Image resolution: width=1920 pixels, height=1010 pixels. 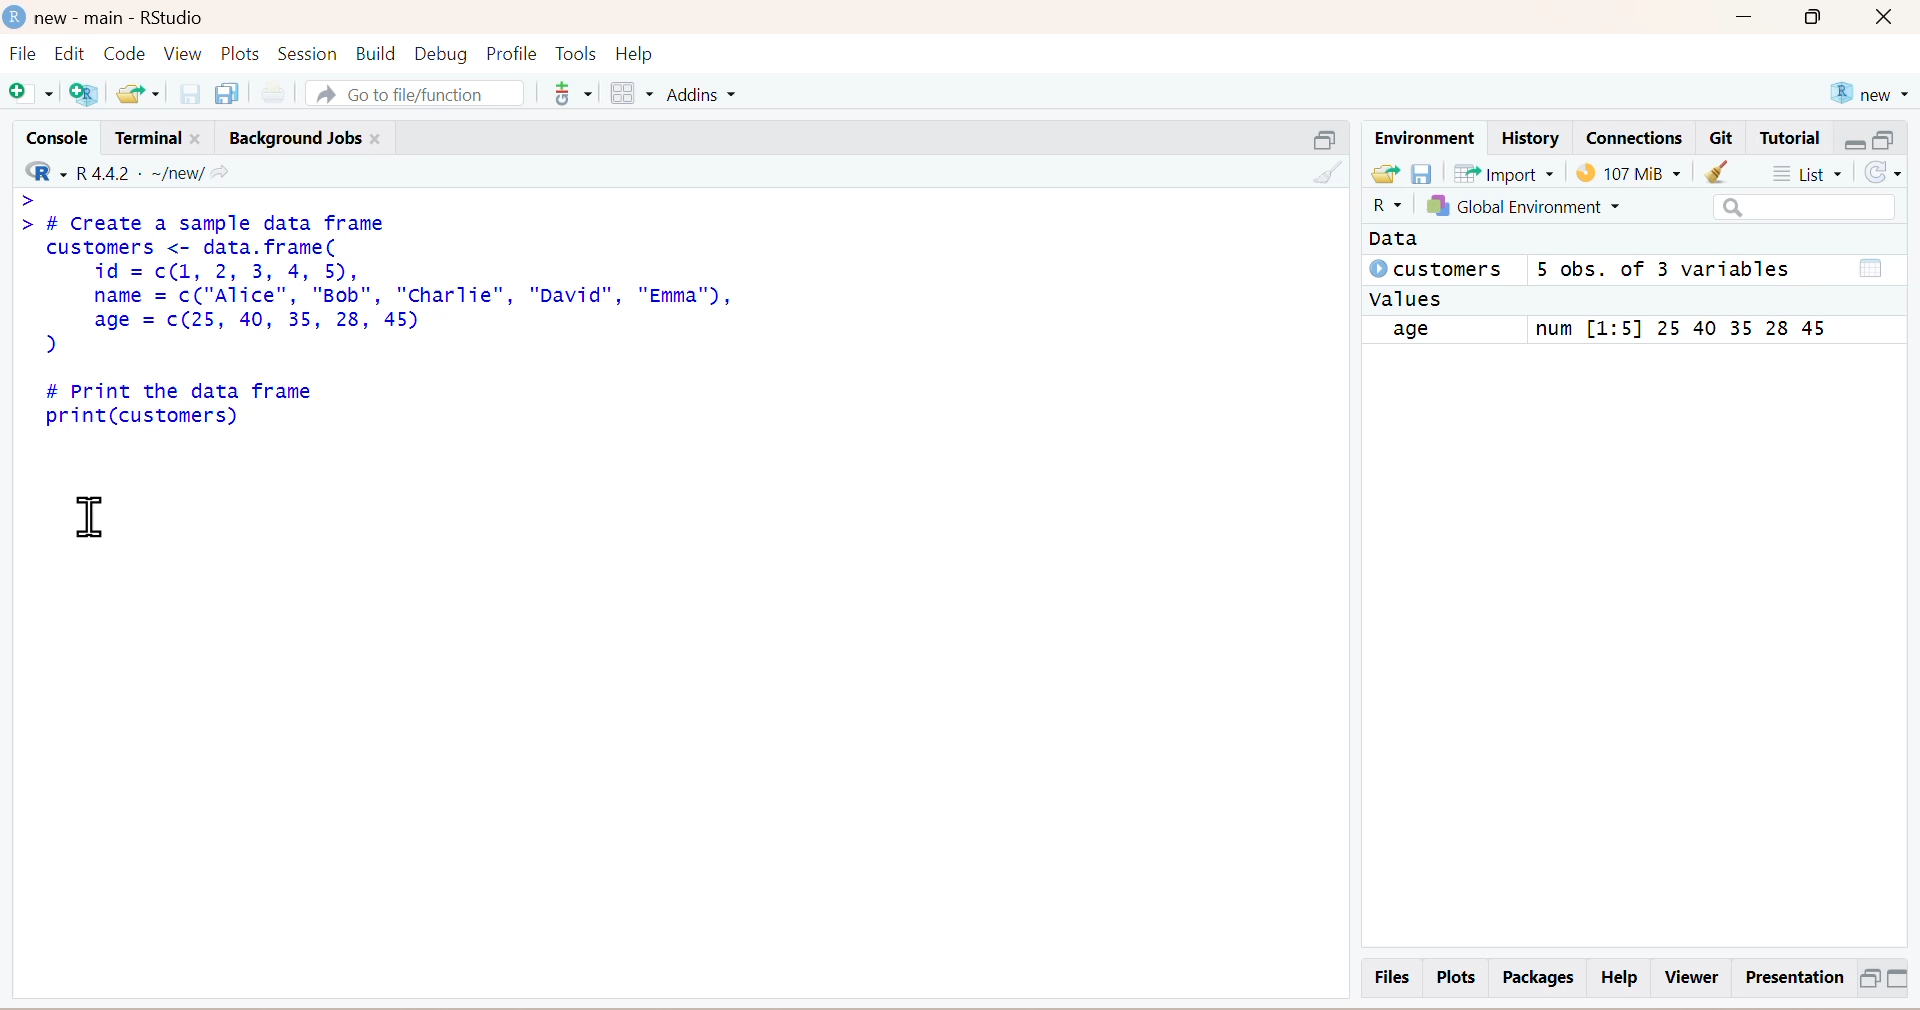 What do you see at coordinates (227, 91) in the screenshot?
I see `save all` at bounding box center [227, 91].